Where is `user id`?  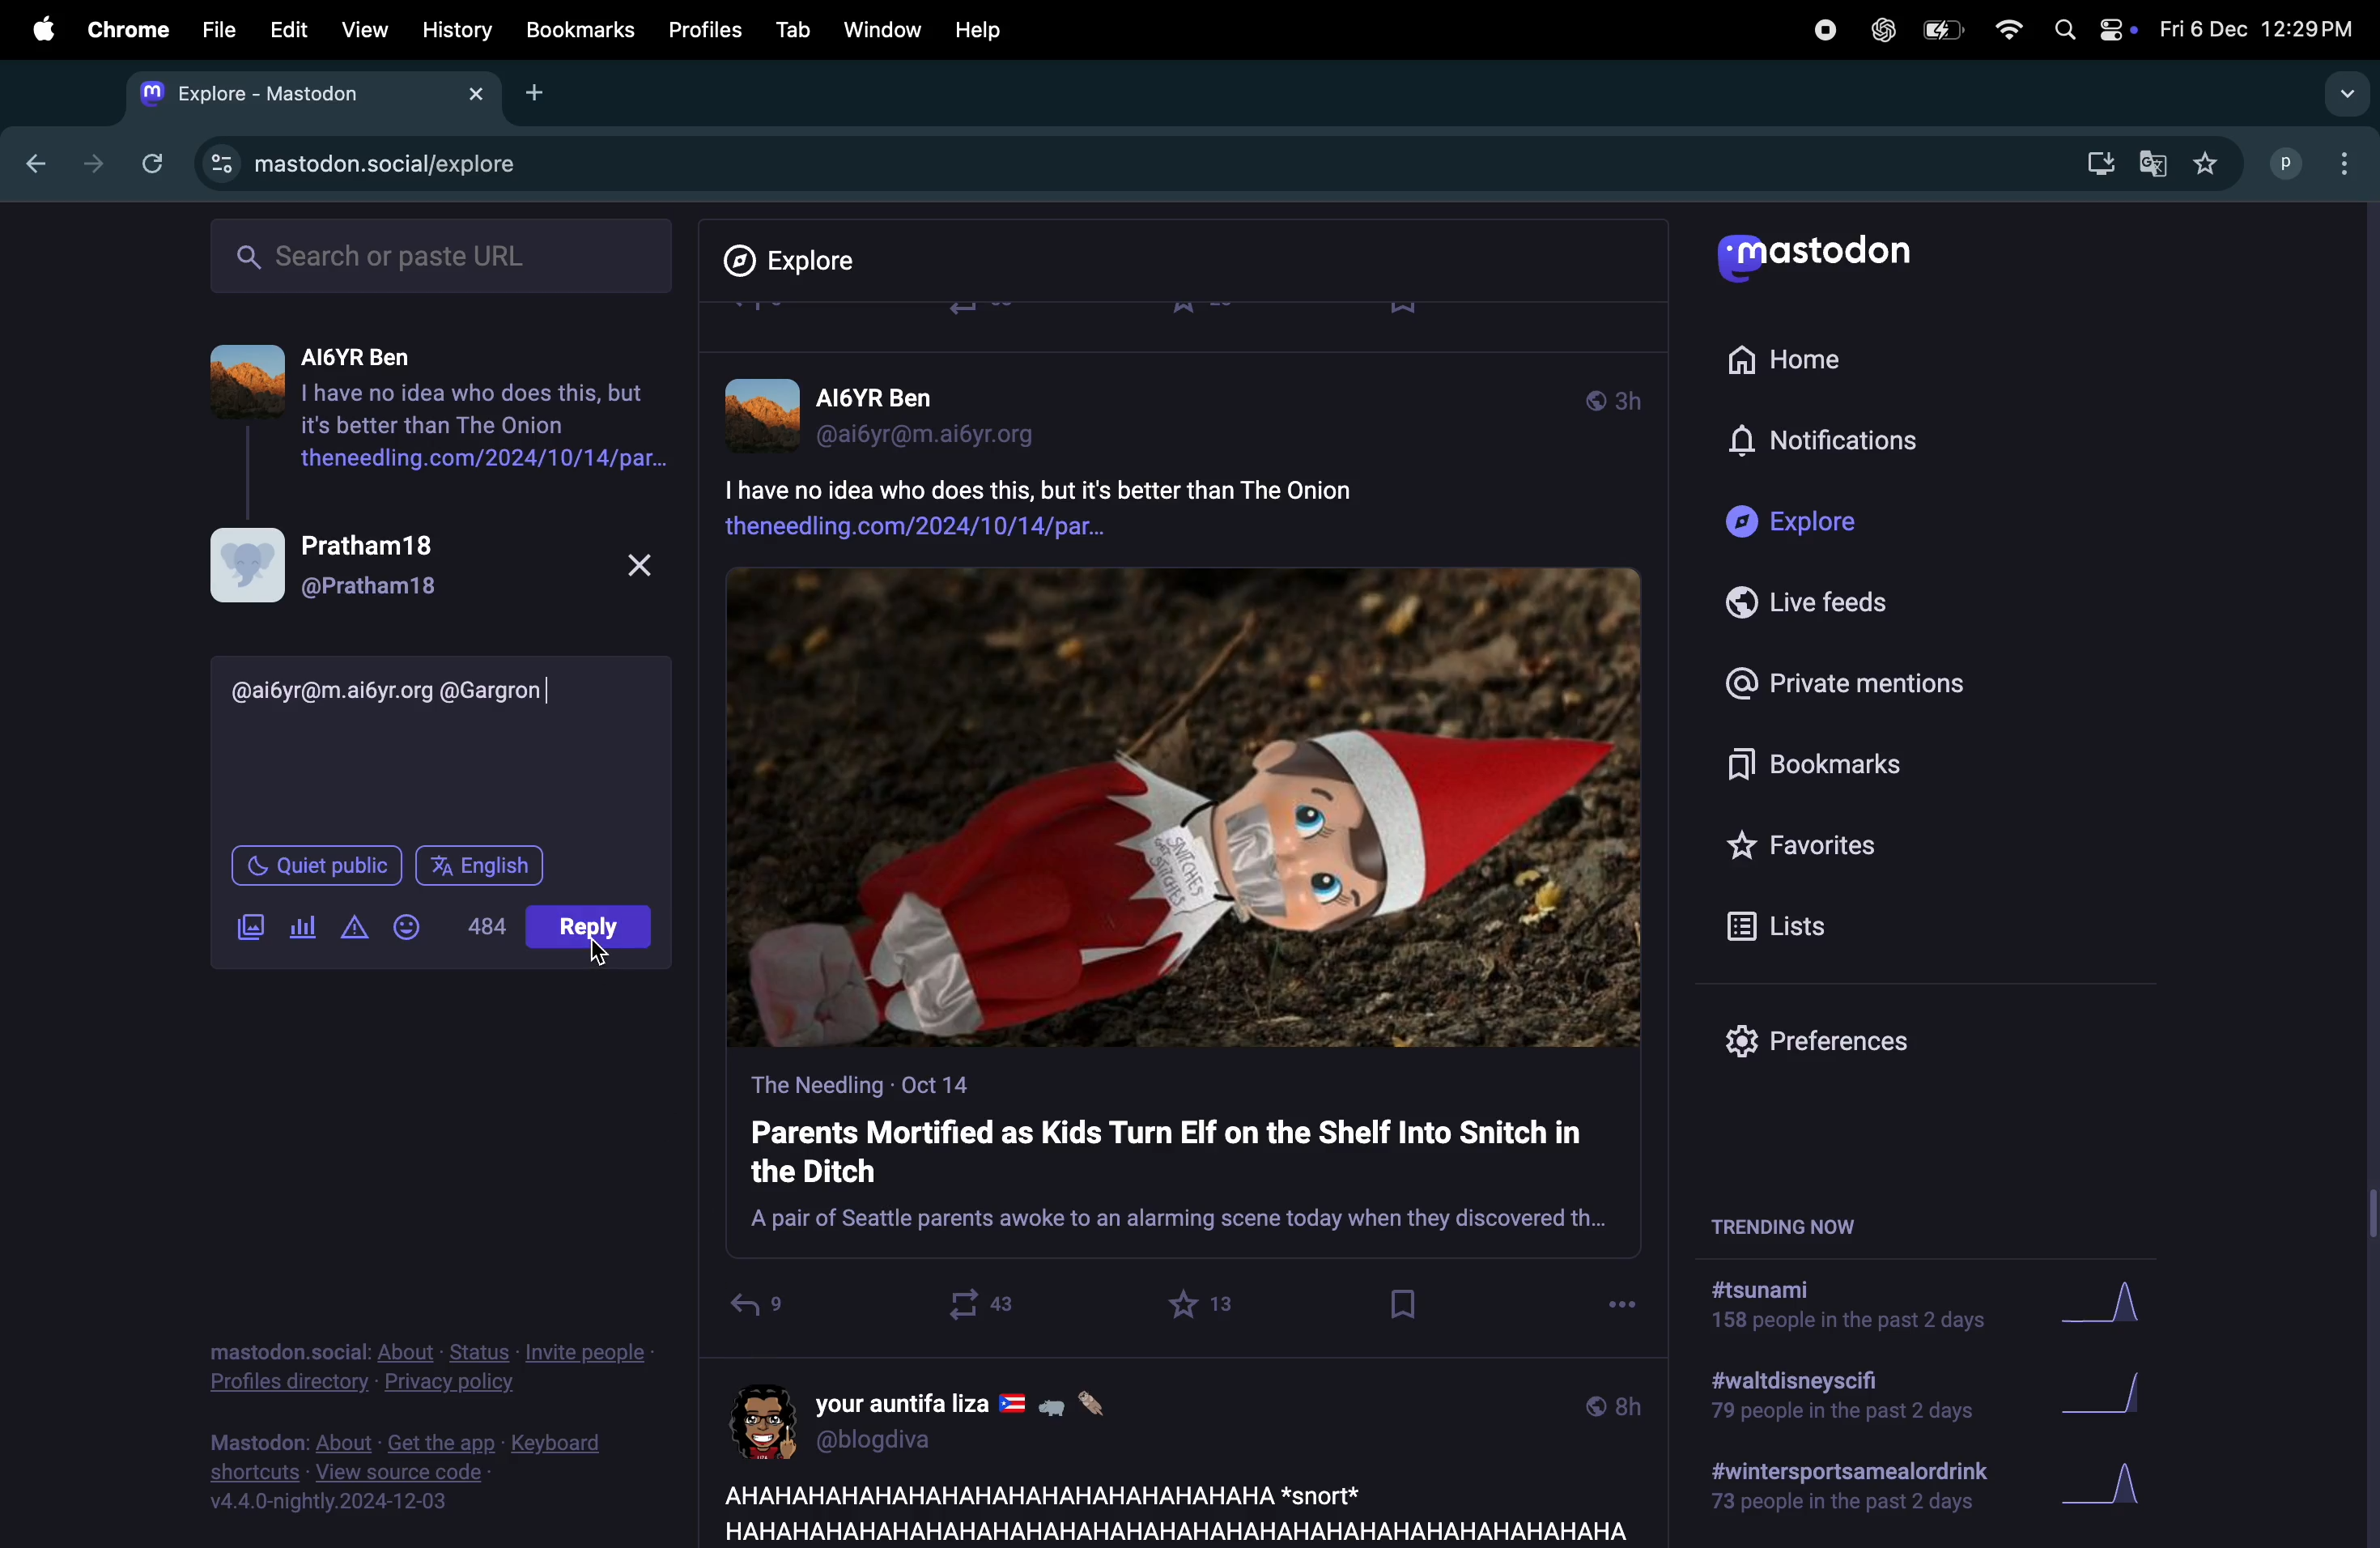 user id is located at coordinates (395, 688).